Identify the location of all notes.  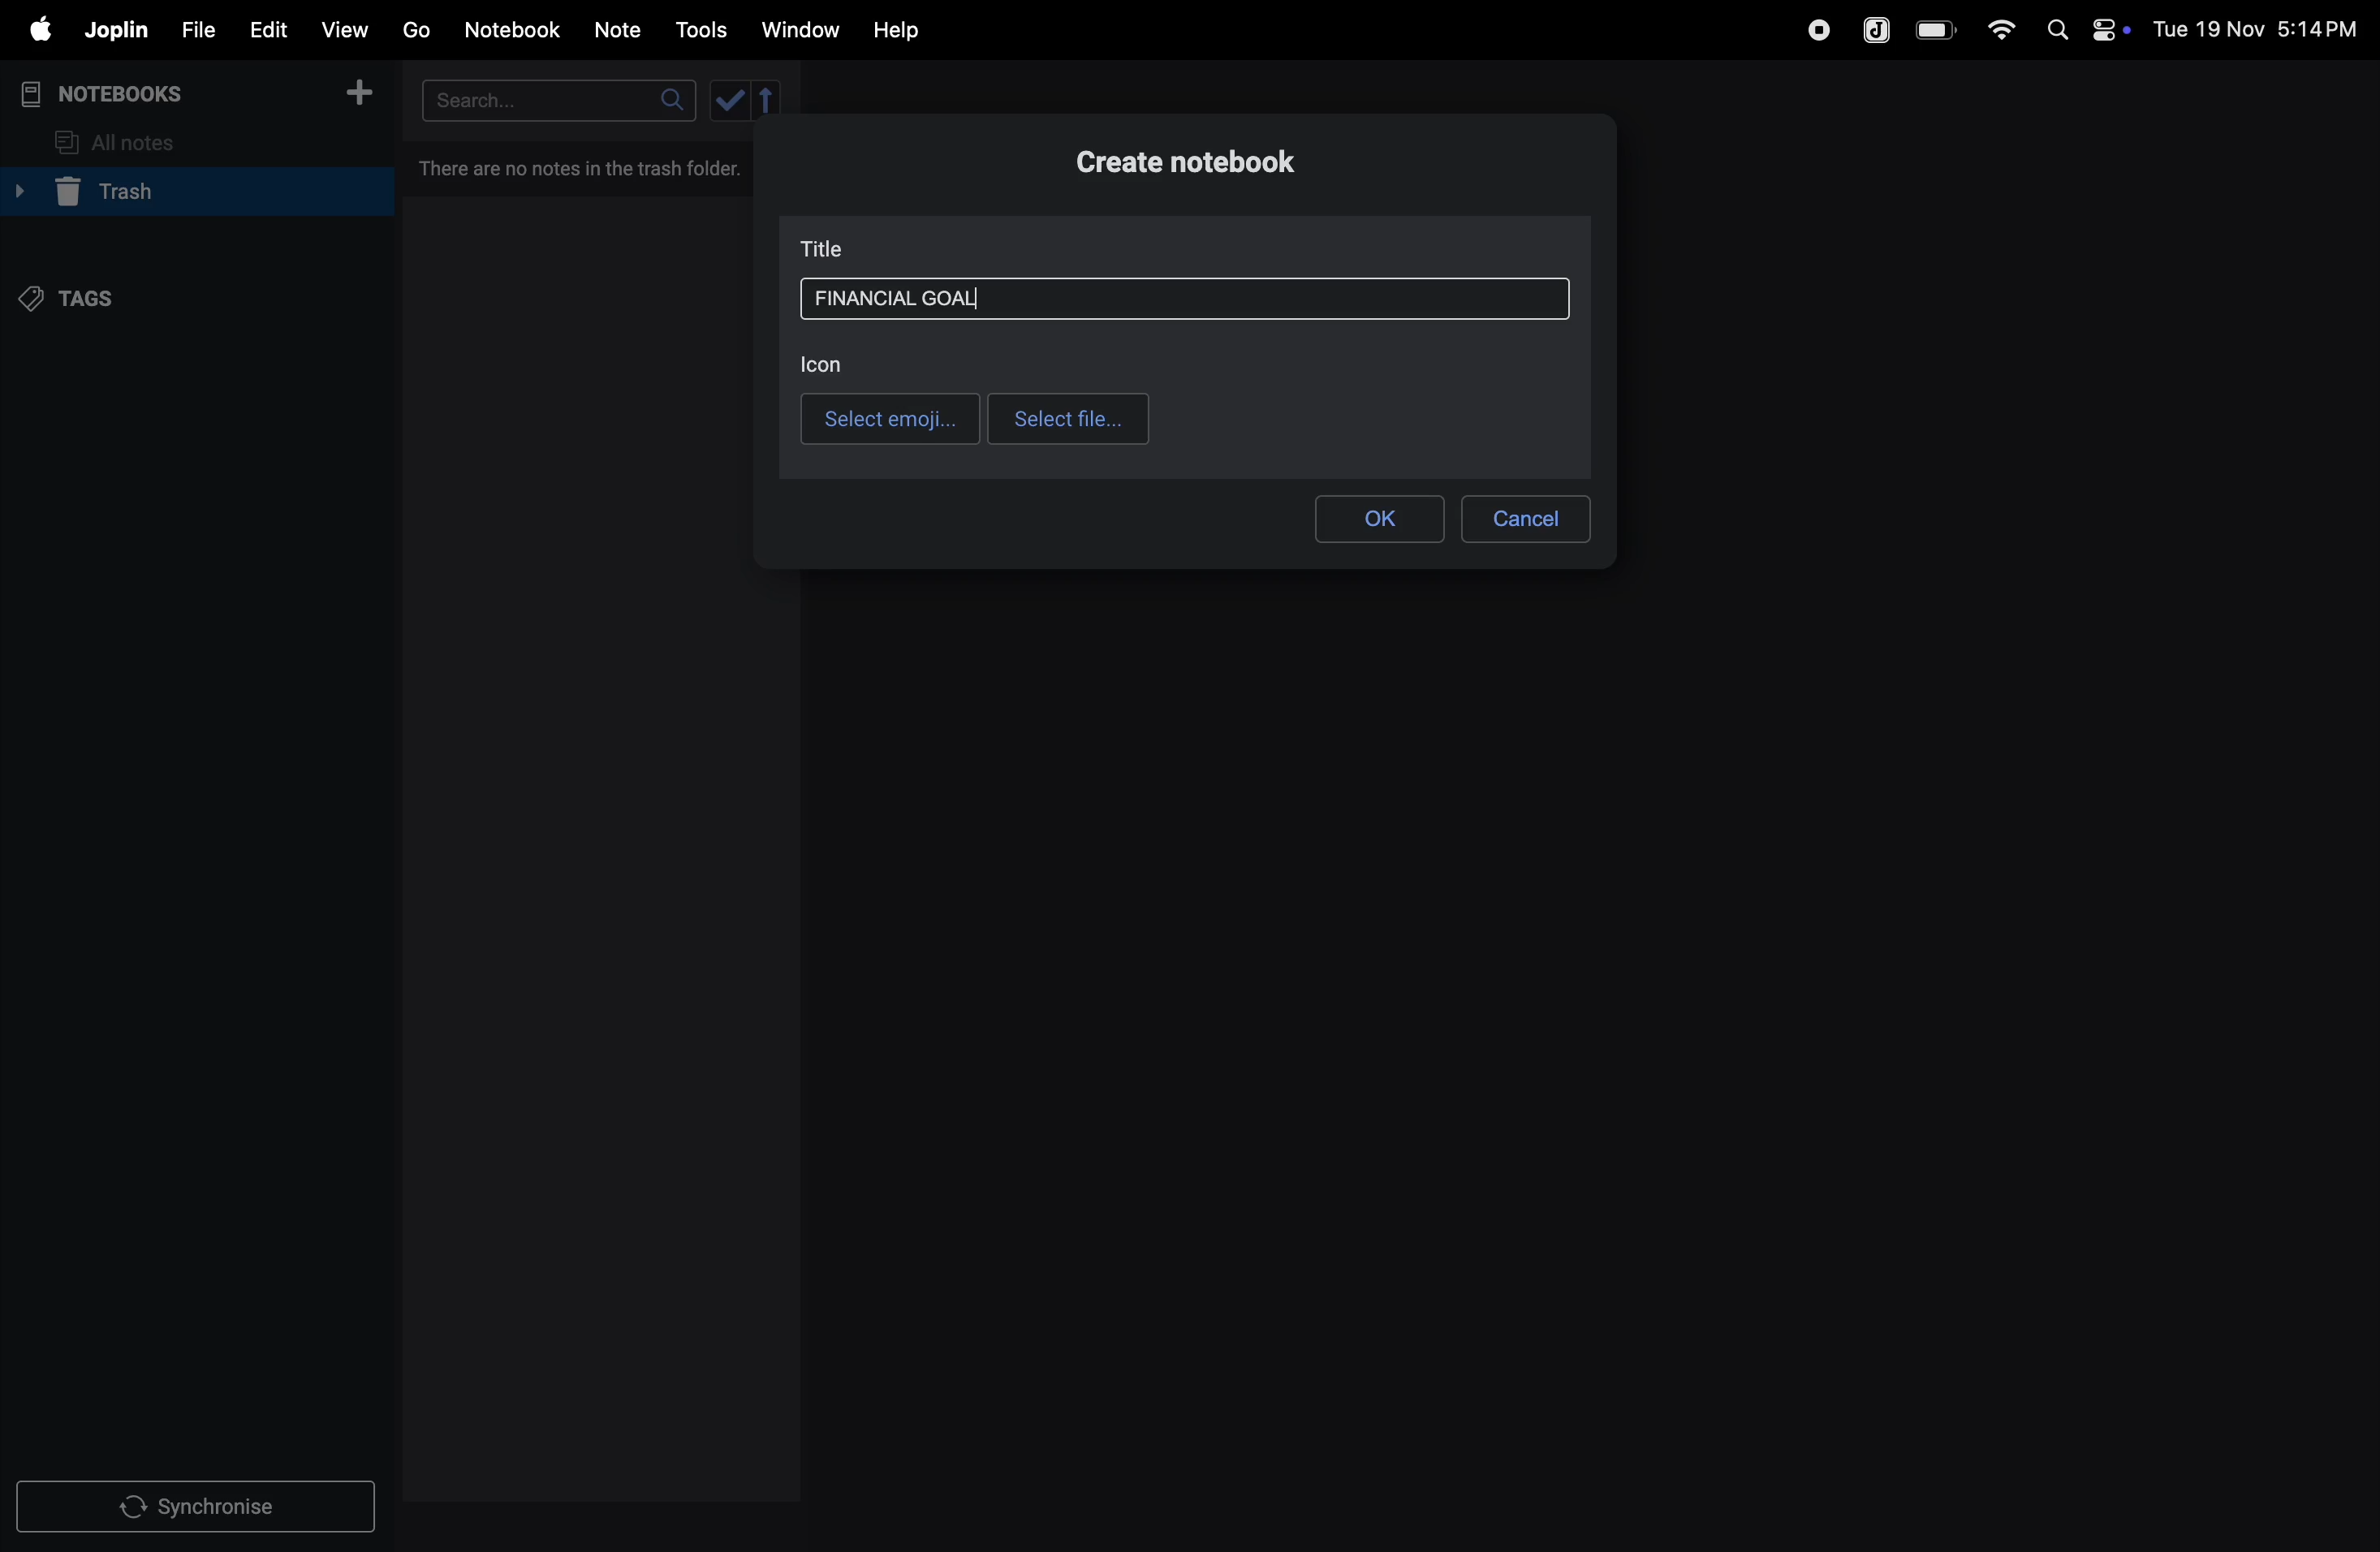
(120, 143).